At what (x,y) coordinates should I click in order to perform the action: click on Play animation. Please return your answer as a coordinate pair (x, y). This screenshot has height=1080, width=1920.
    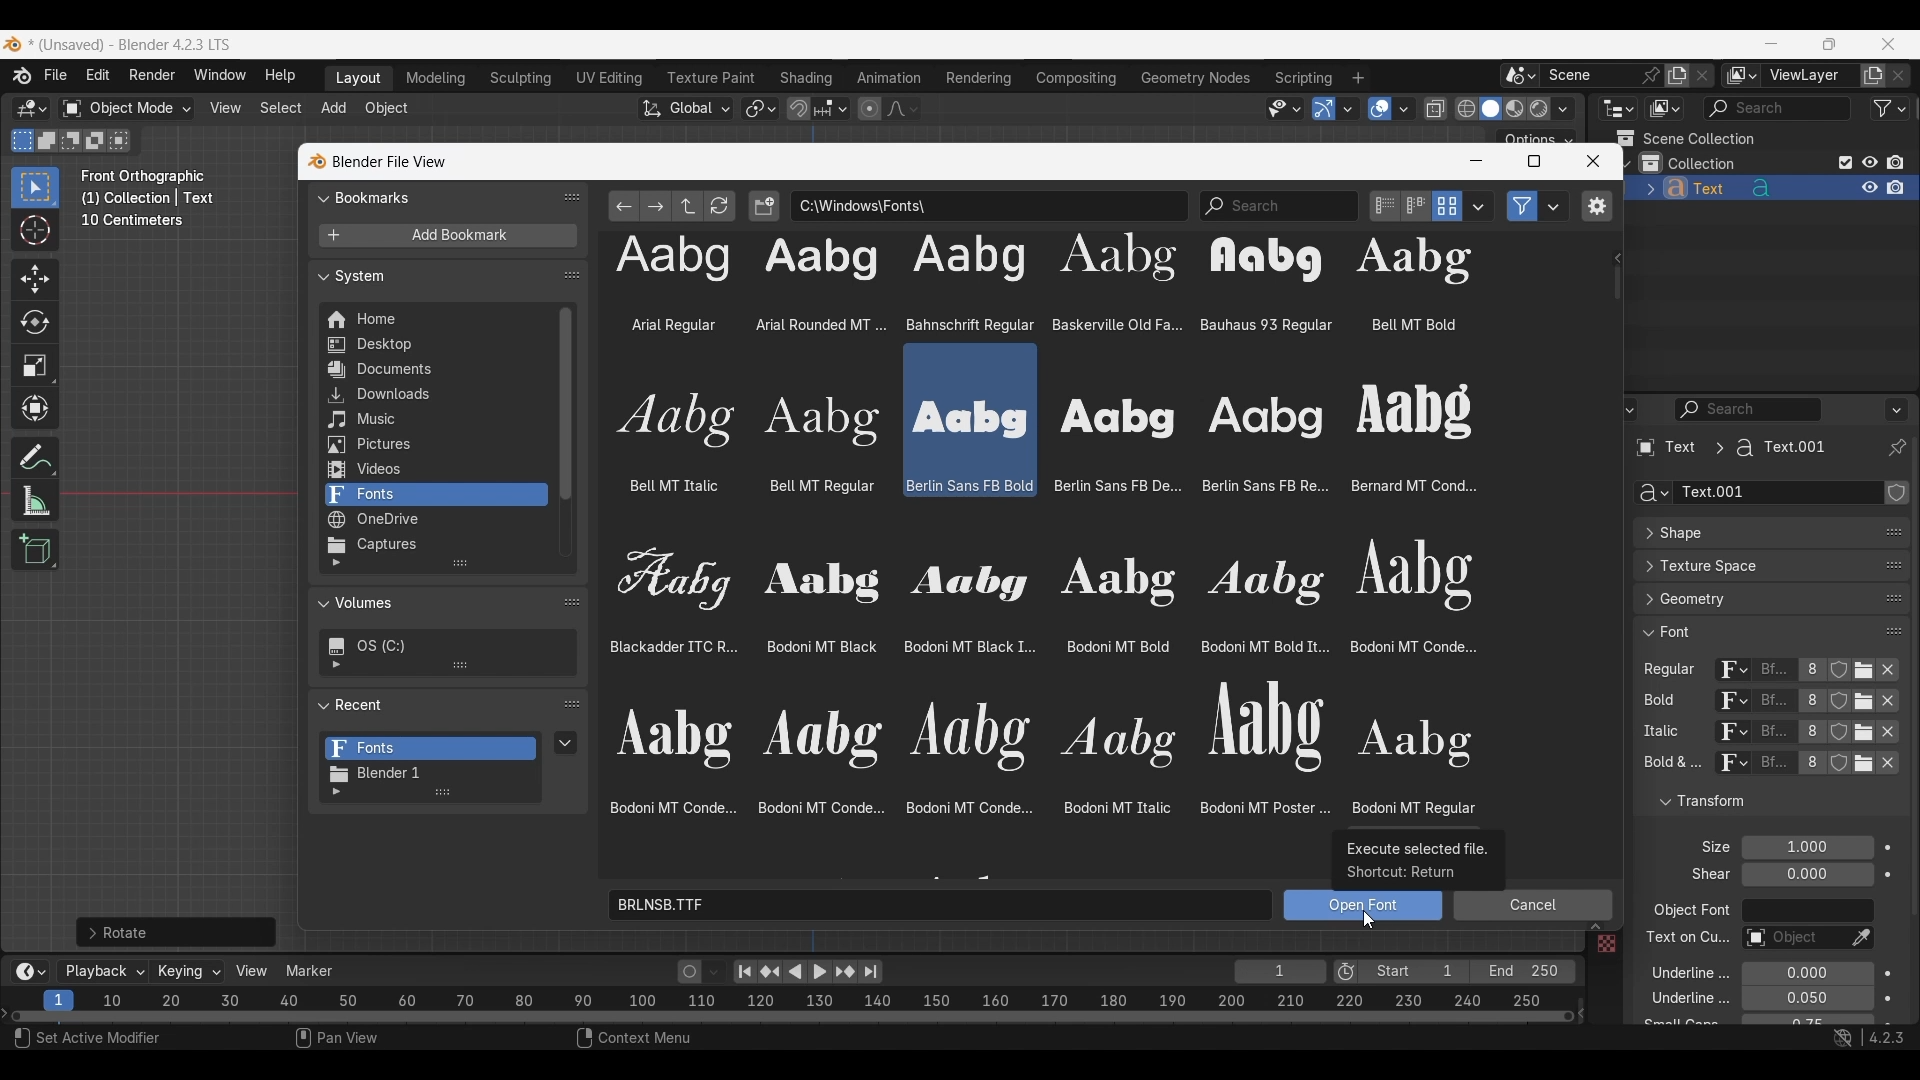
    Looking at the image, I should click on (806, 972).